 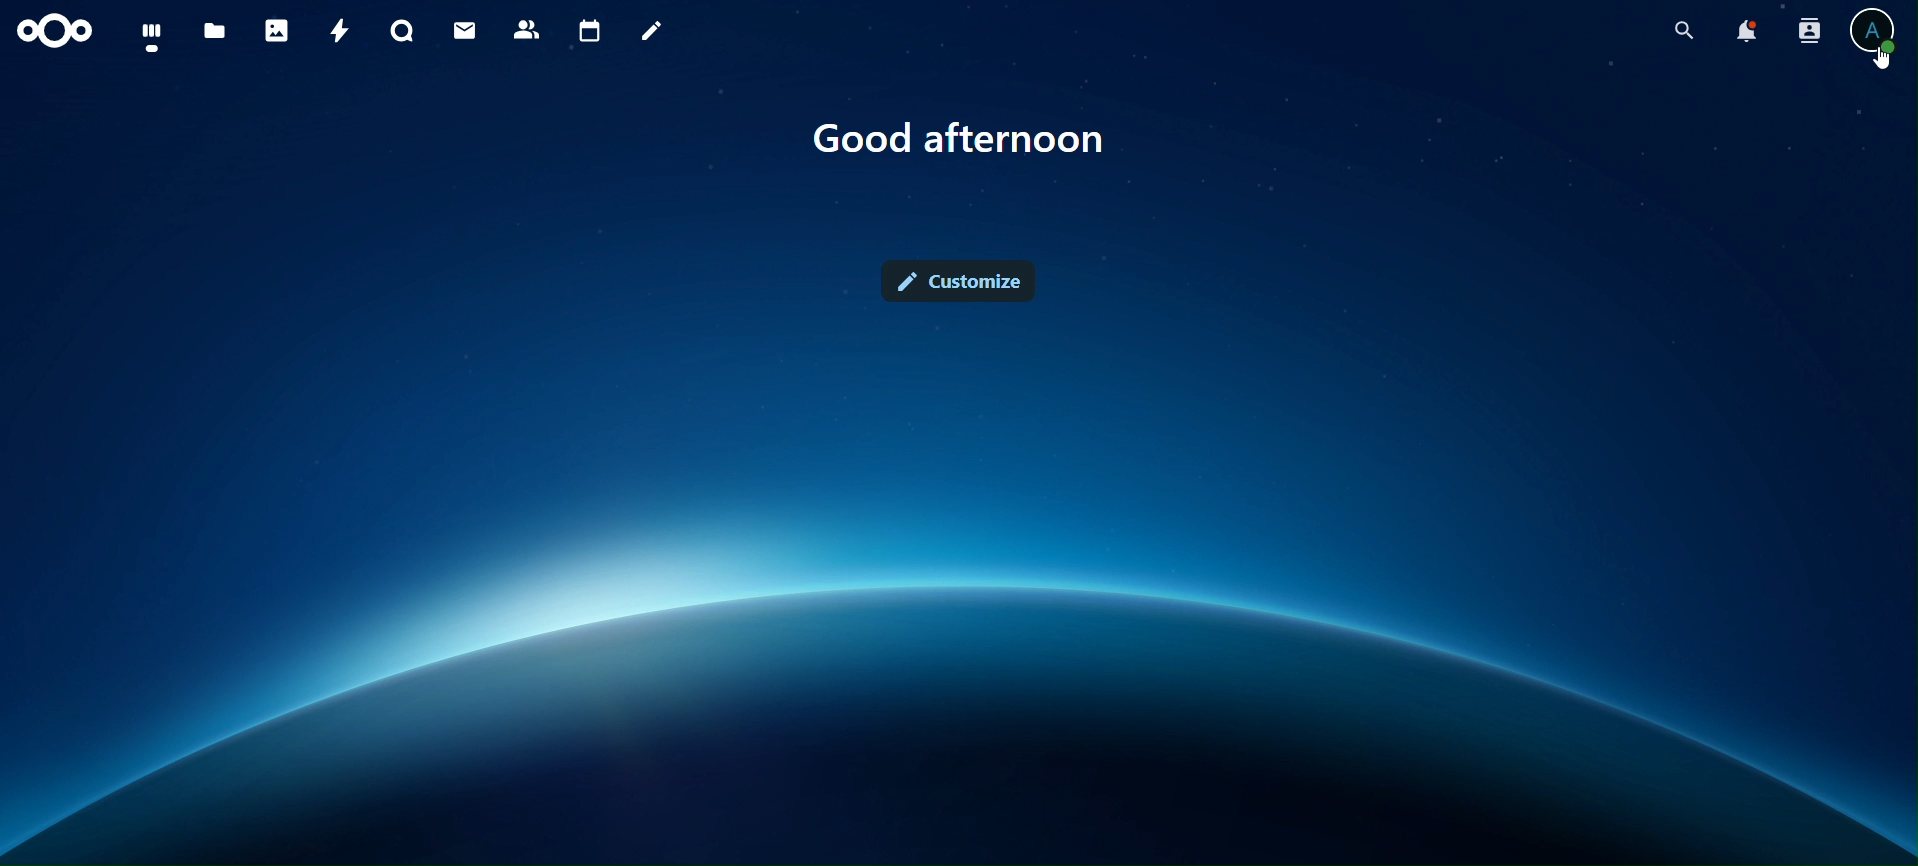 I want to click on dashboard, so click(x=153, y=36).